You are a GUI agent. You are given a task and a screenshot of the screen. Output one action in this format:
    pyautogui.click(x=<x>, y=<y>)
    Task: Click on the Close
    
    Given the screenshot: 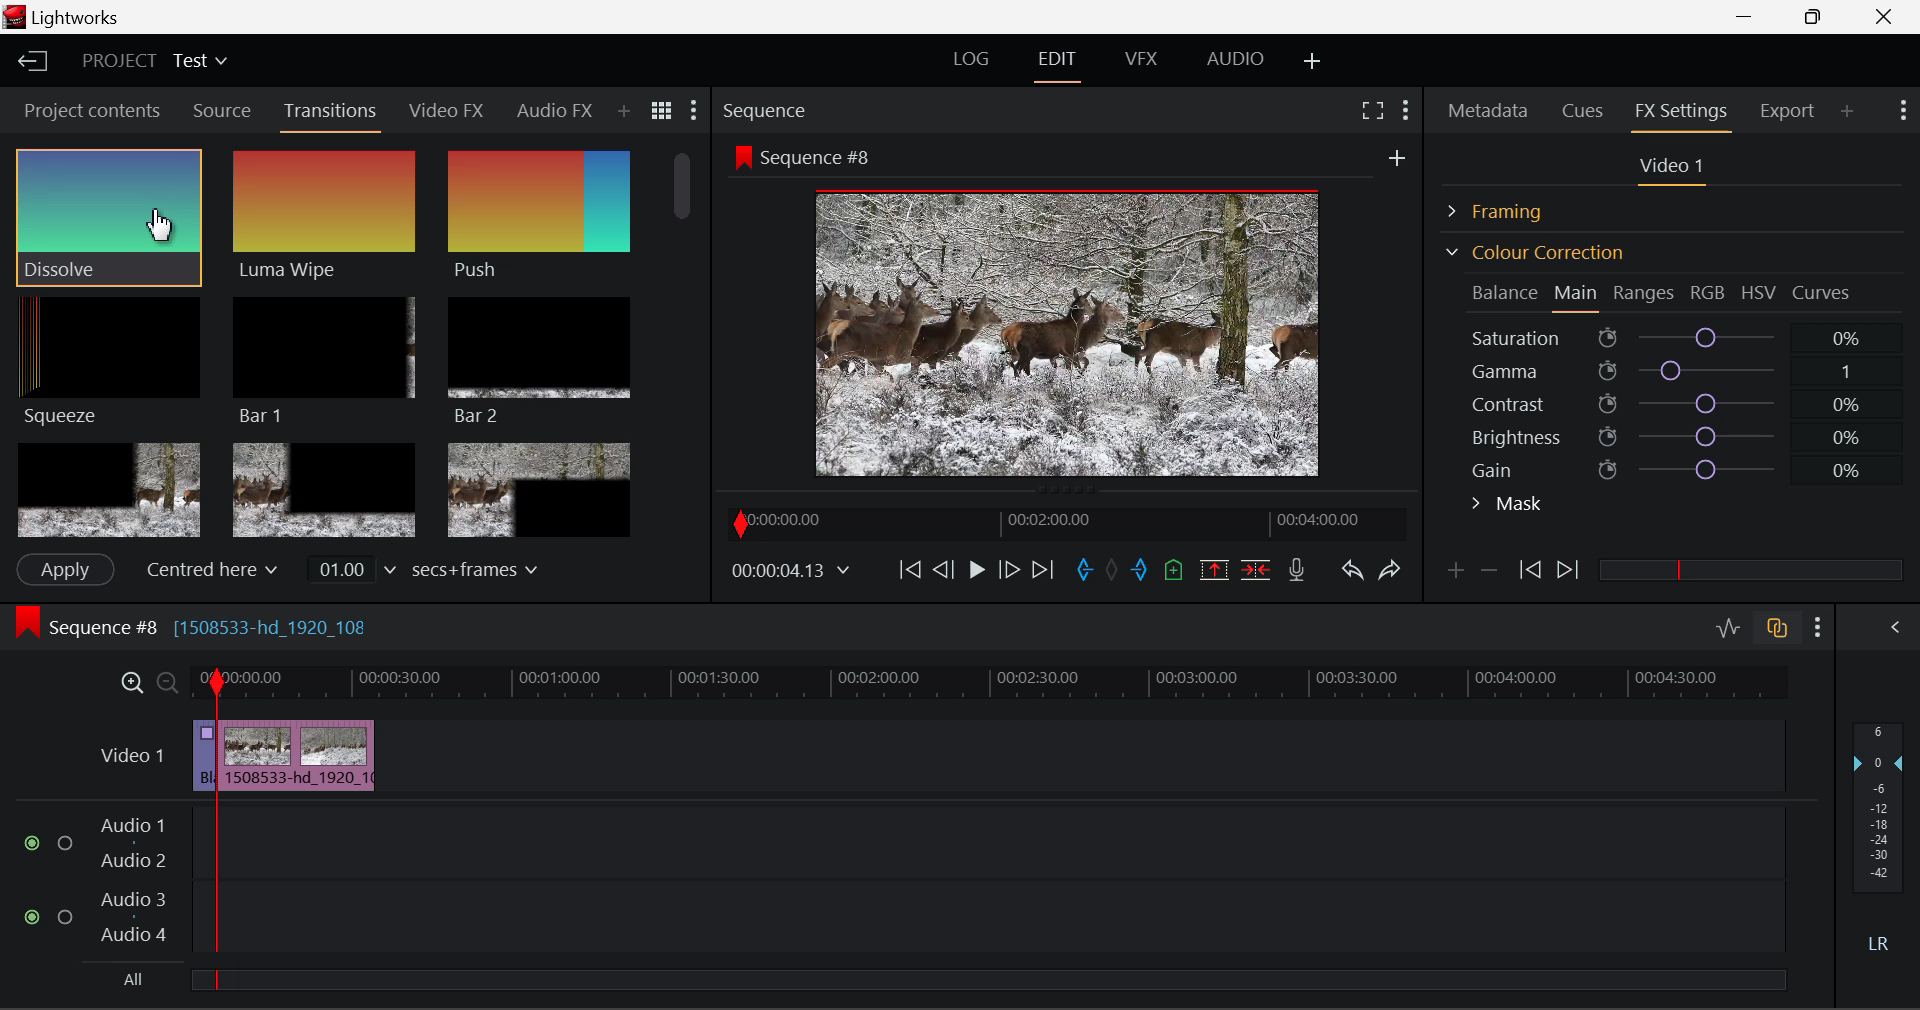 What is the action you would take?
    pyautogui.click(x=1888, y=17)
    